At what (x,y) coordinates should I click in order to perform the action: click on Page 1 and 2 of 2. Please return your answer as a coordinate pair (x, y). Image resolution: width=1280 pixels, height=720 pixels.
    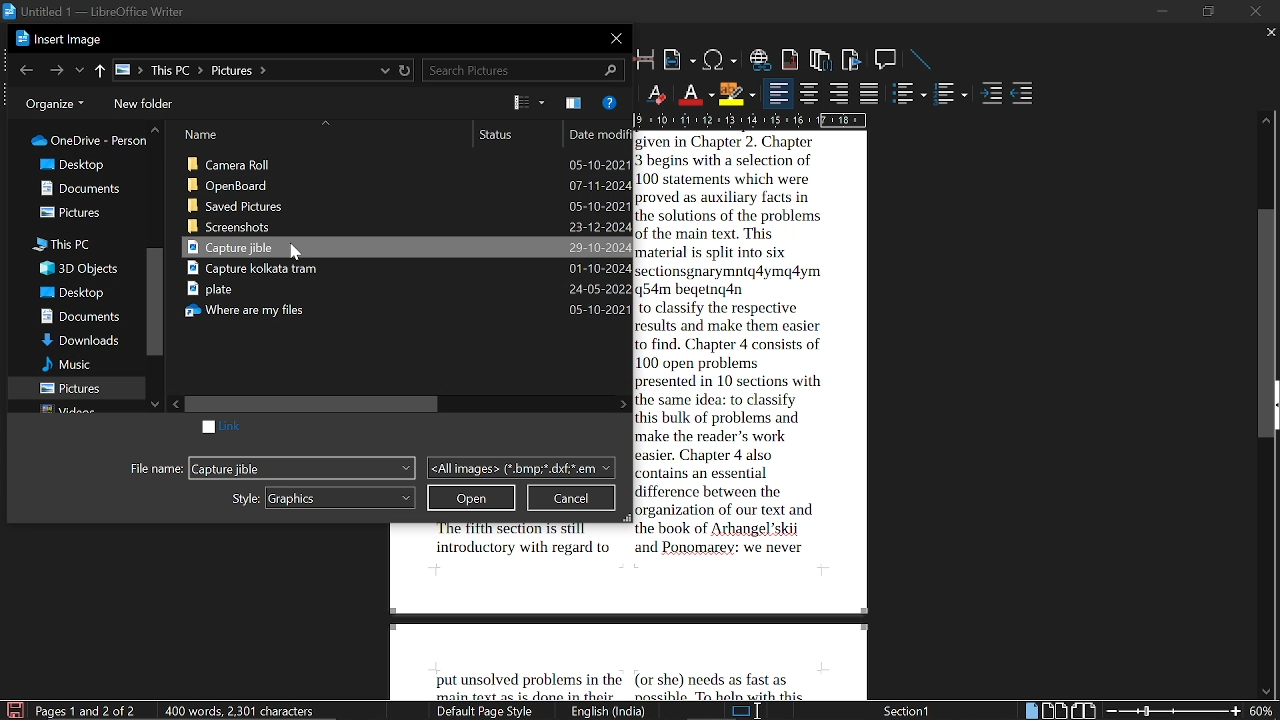
    Looking at the image, I should click on (89, 709).